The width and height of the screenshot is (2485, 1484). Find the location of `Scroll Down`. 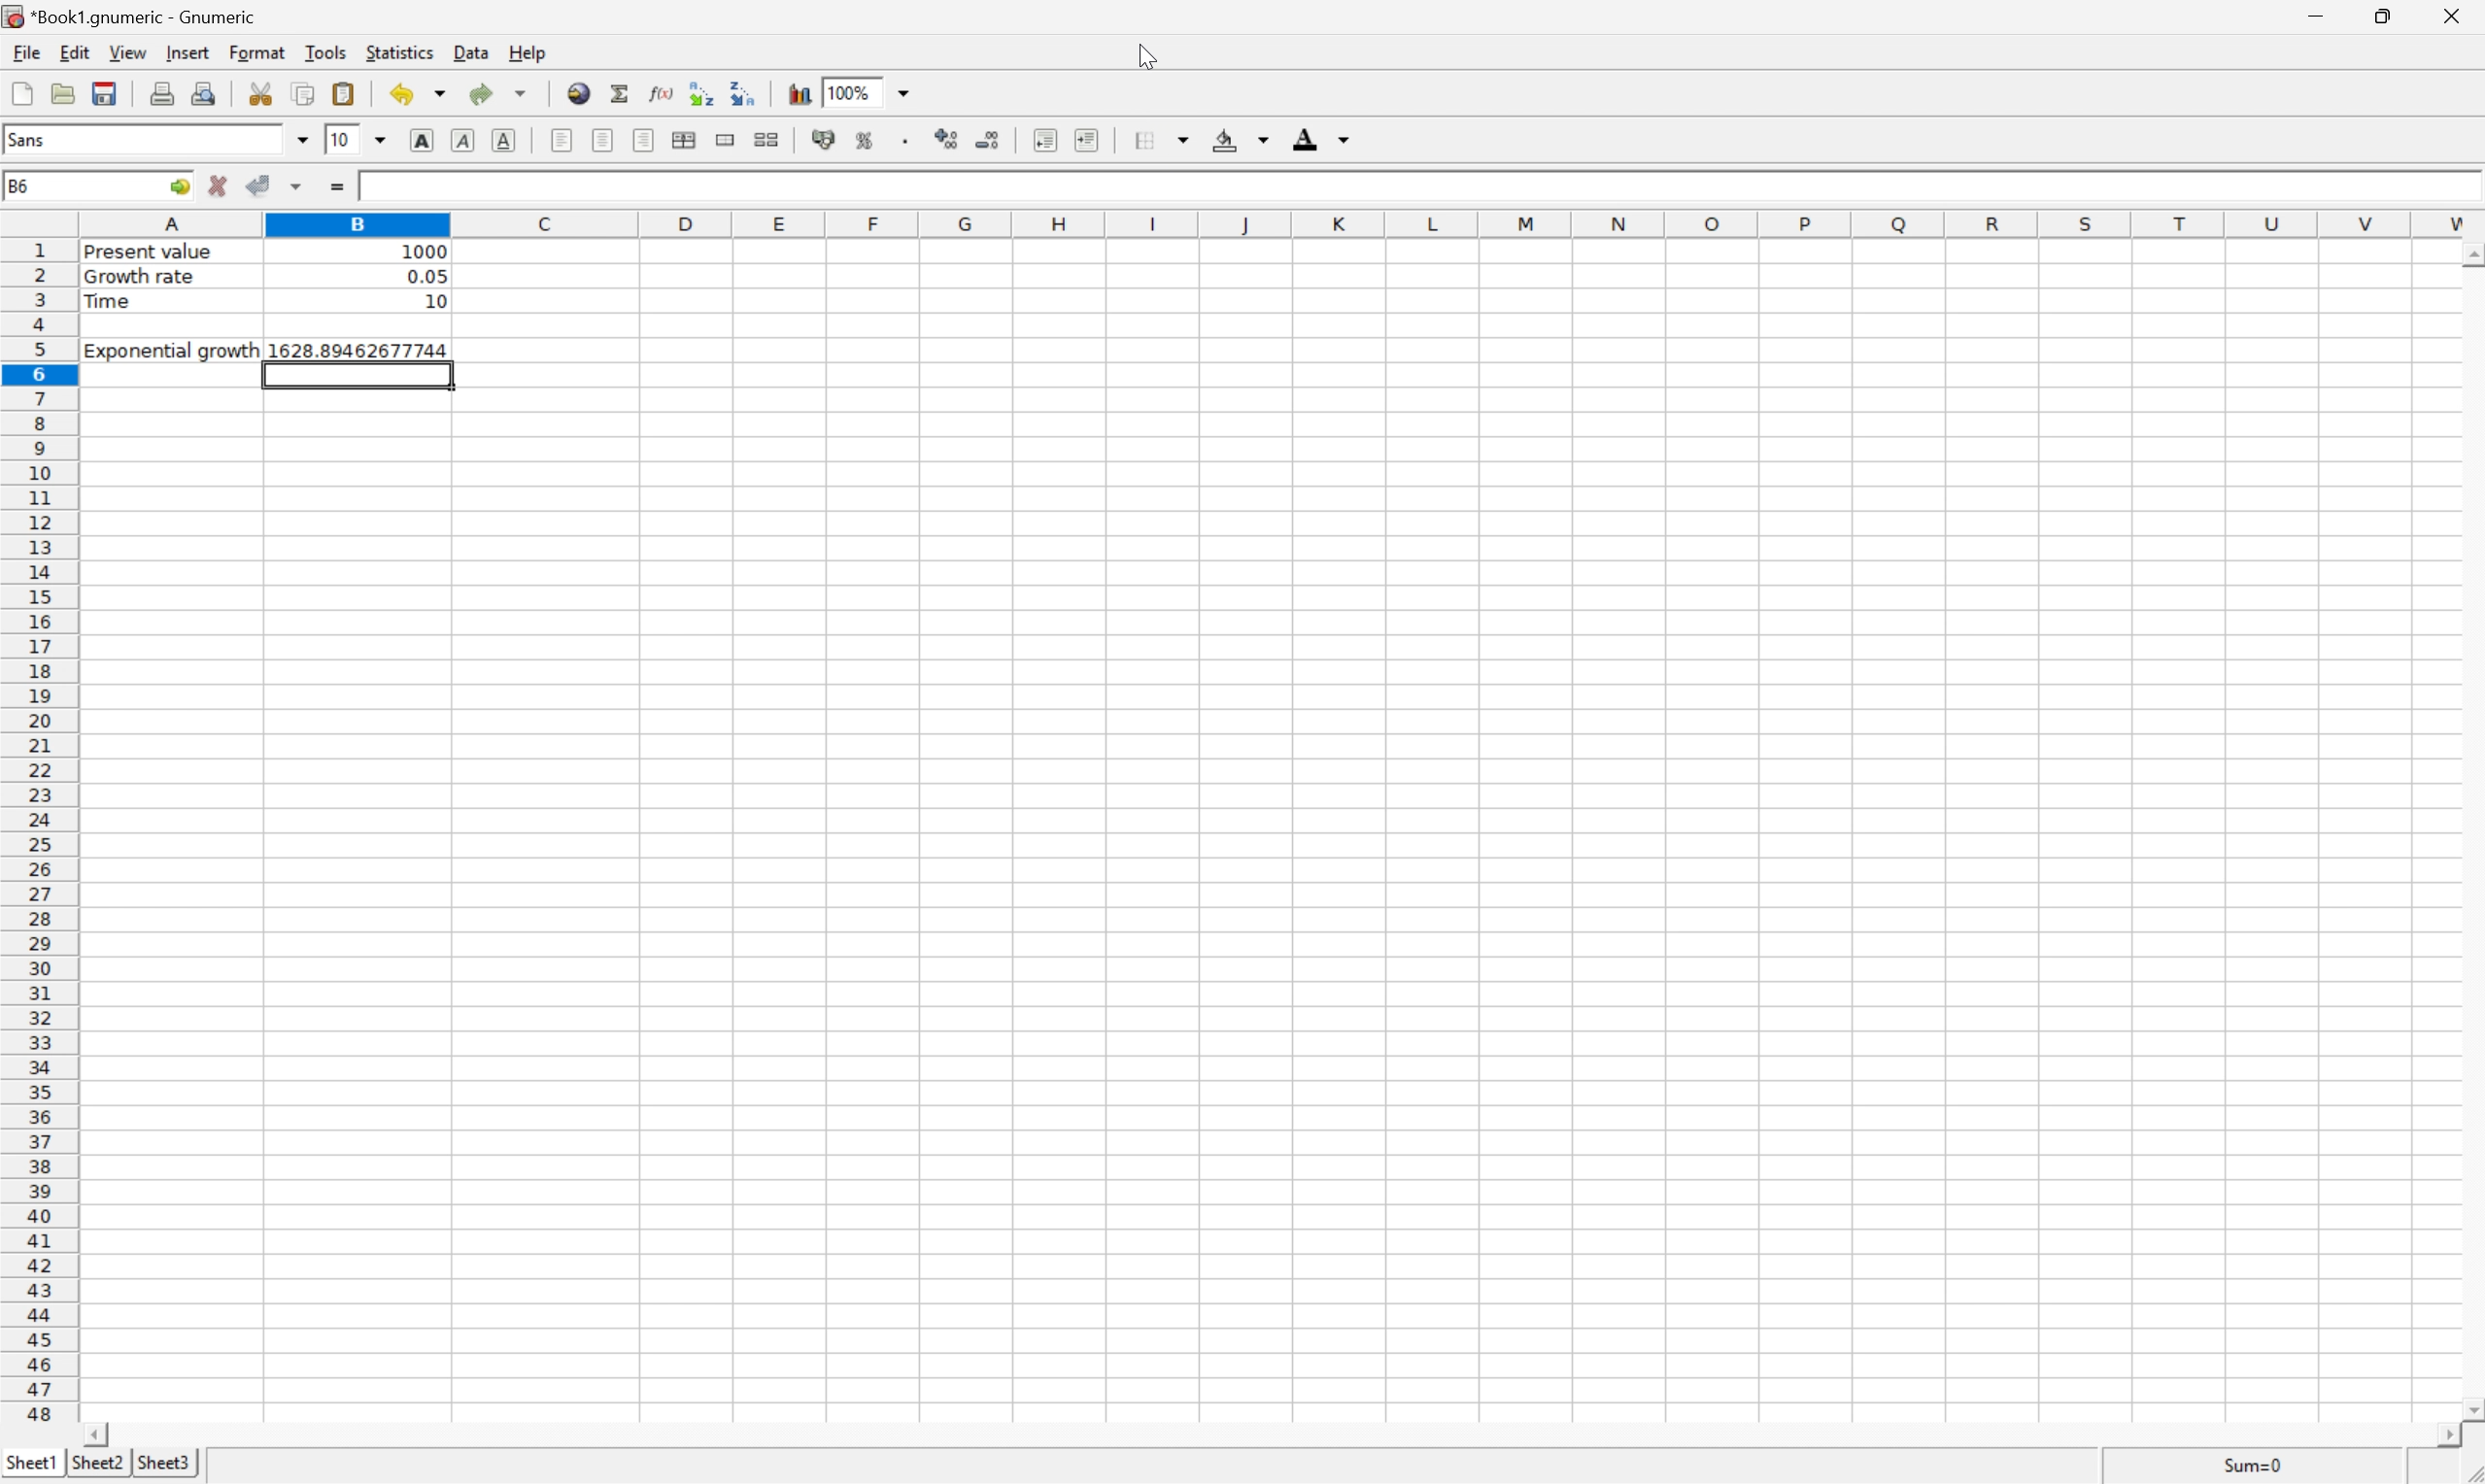

Scroll Down is located at coordinates (2469, 1406).